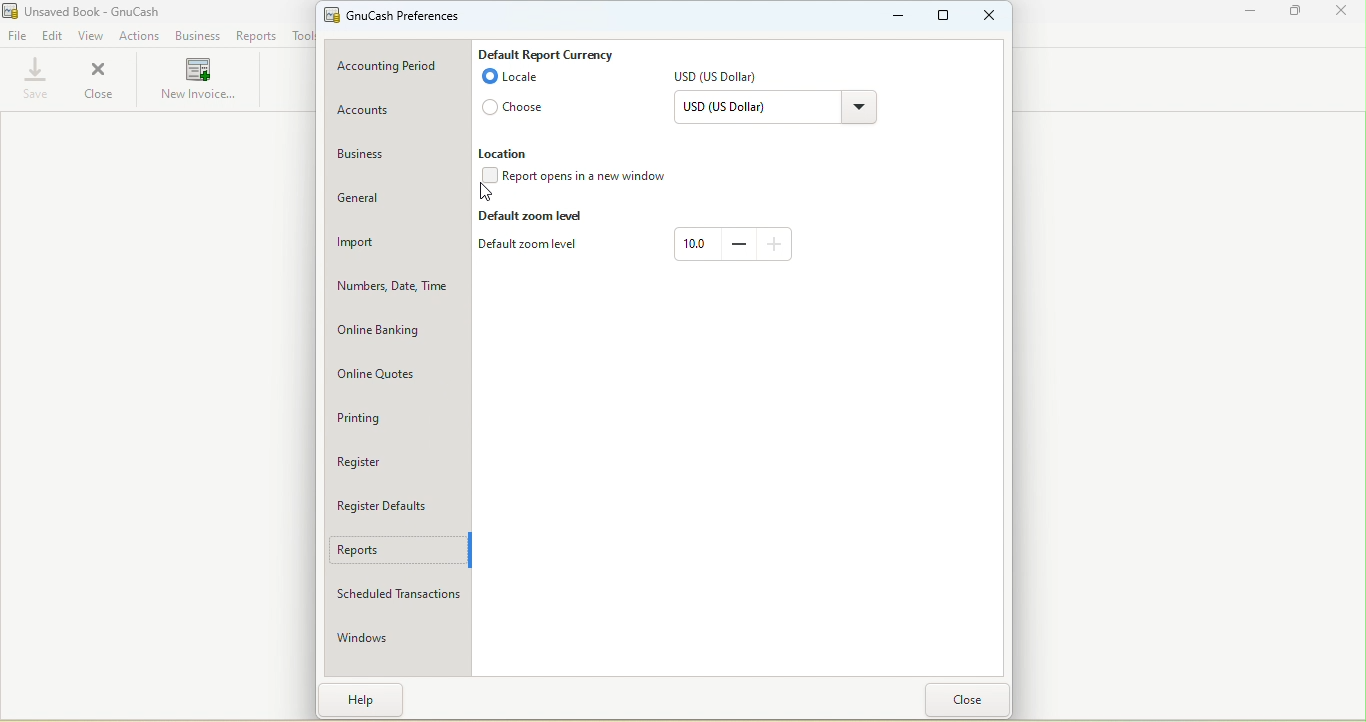  Describe the element at coordinates (534, 247) in the screenshot. I see `Default zoom level` at that location.